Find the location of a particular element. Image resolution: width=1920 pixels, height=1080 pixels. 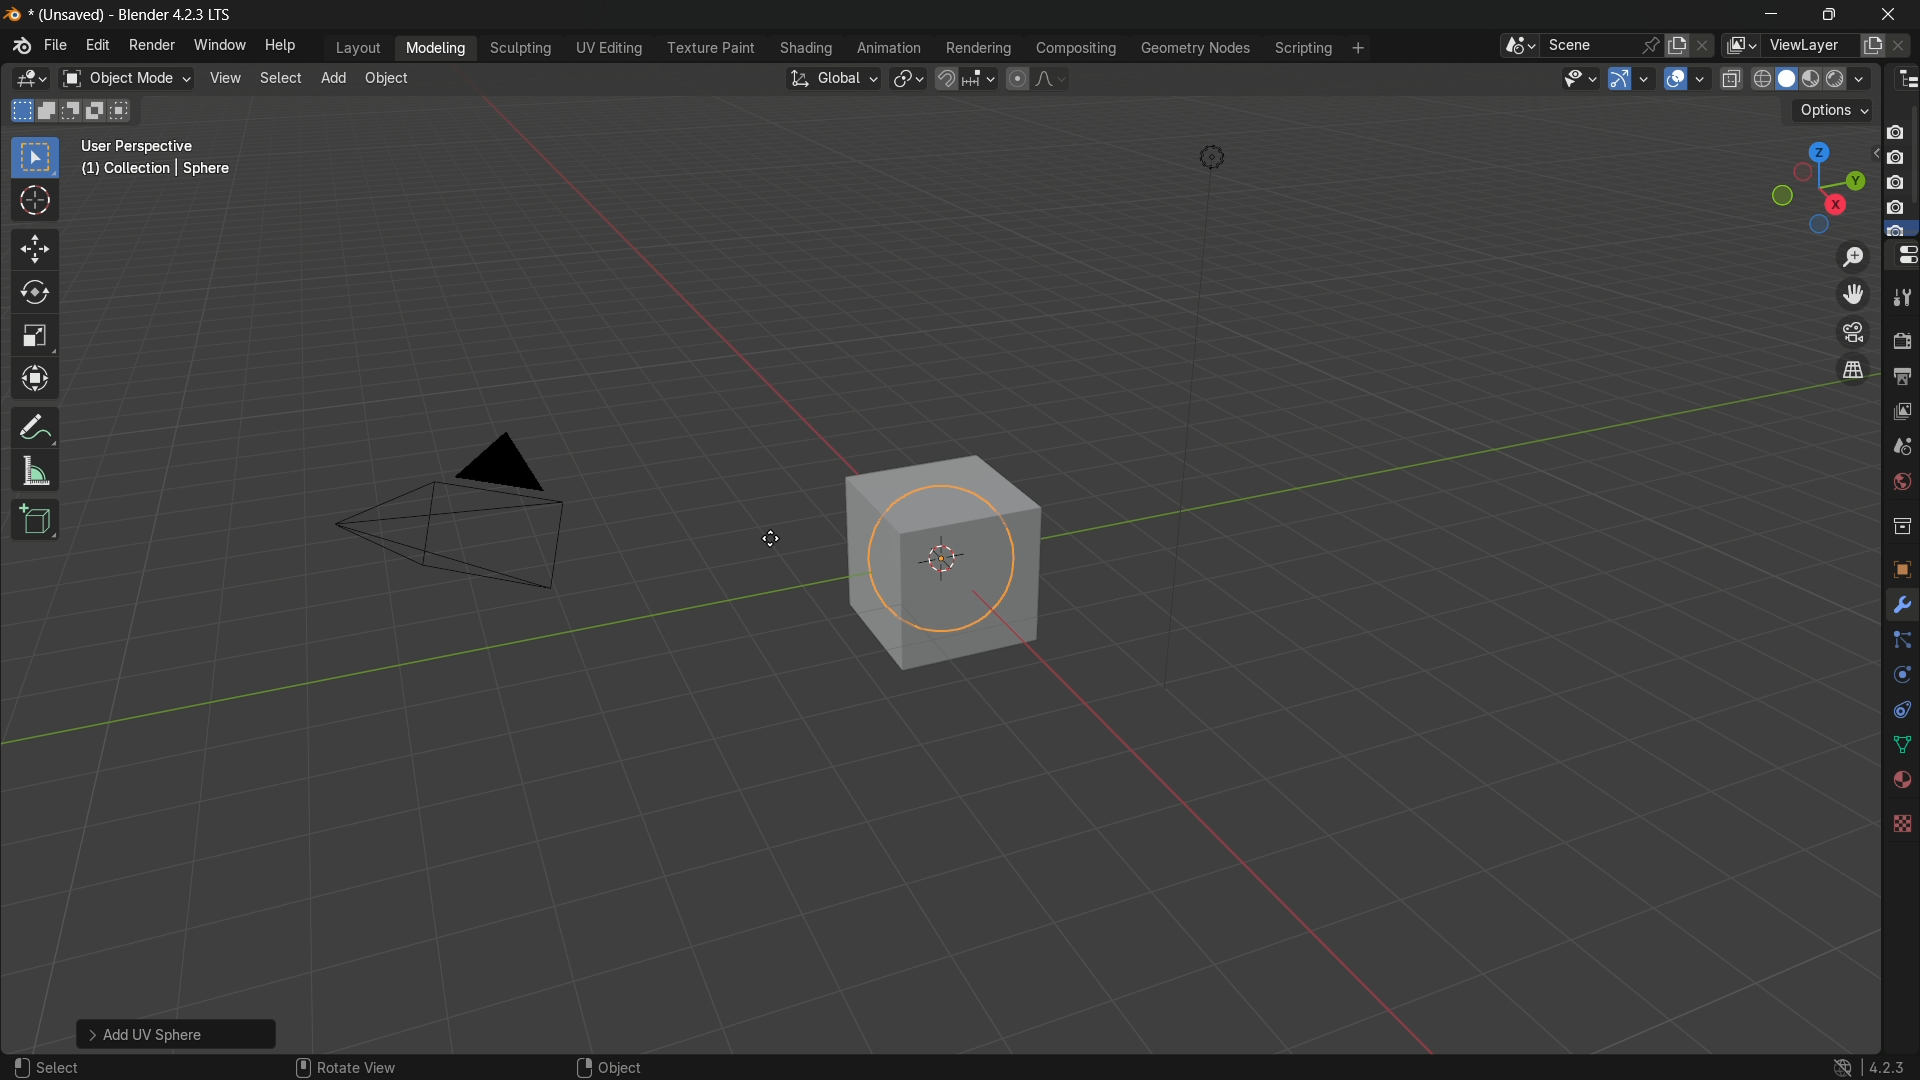

texture is located at coordinates (1901, 572).